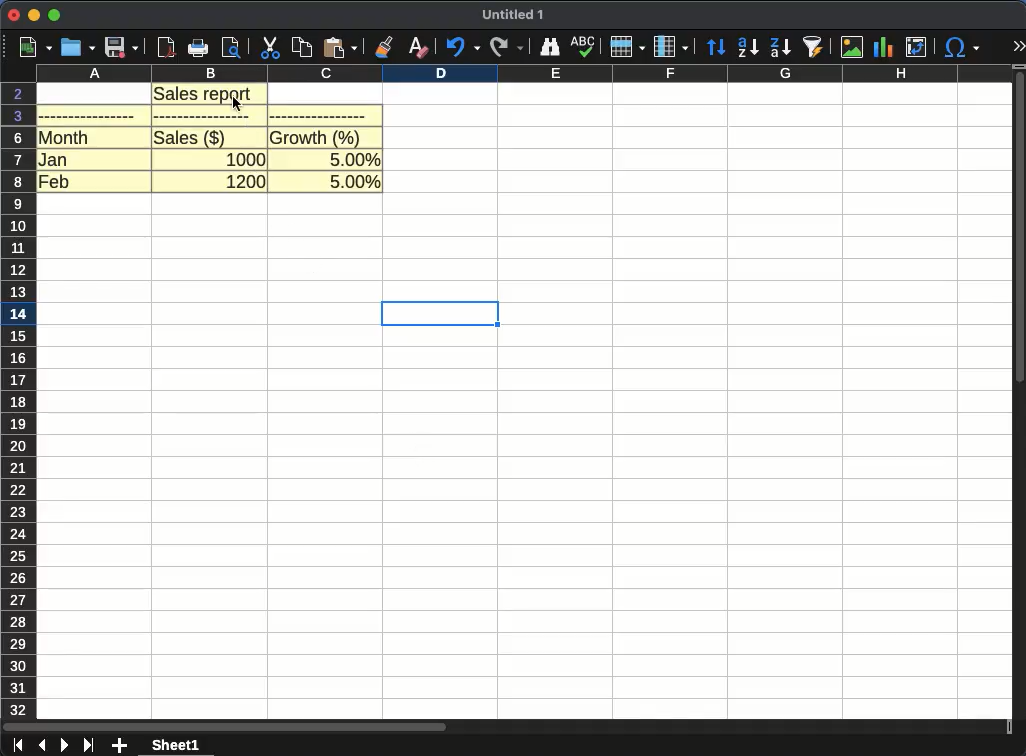  What do you see at coordinates (63, 745) in the screenshot?
I see `next sheet` at bounding box center [63, 745].